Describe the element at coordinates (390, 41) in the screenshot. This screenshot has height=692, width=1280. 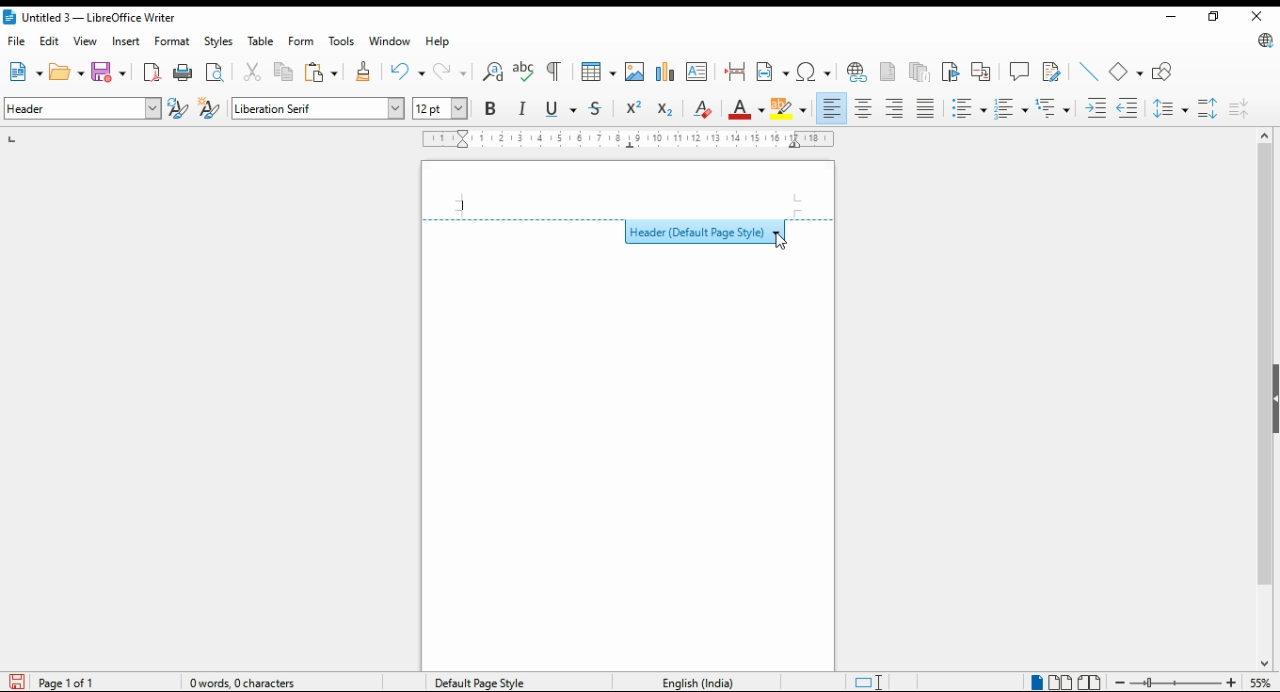
I see `window` at that location.